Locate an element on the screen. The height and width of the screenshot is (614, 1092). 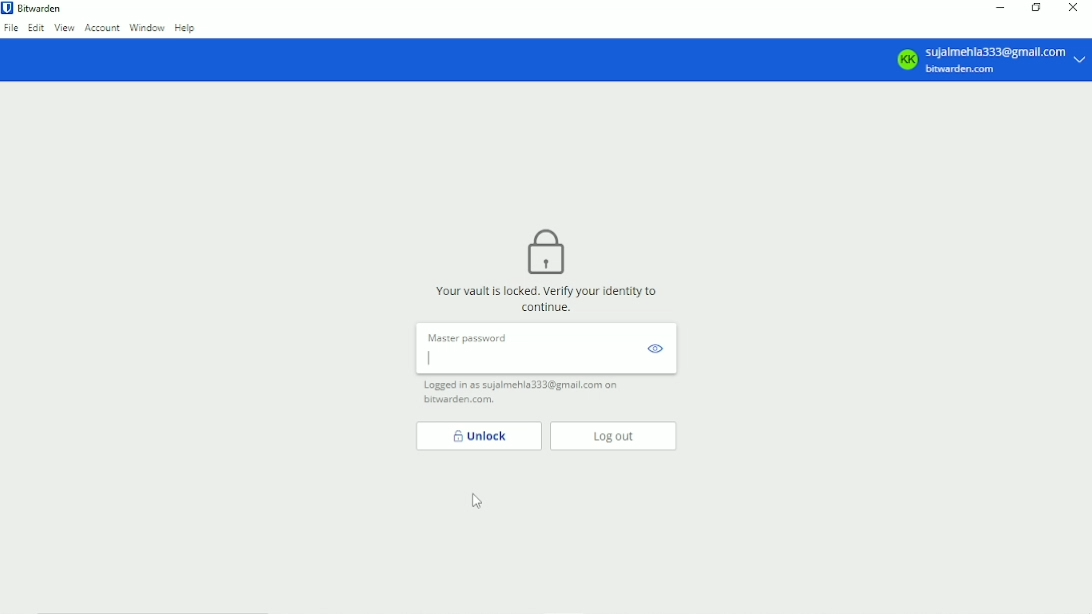
Your vault is locked. verify your identity to continue. is located at coordinates (548, 298).